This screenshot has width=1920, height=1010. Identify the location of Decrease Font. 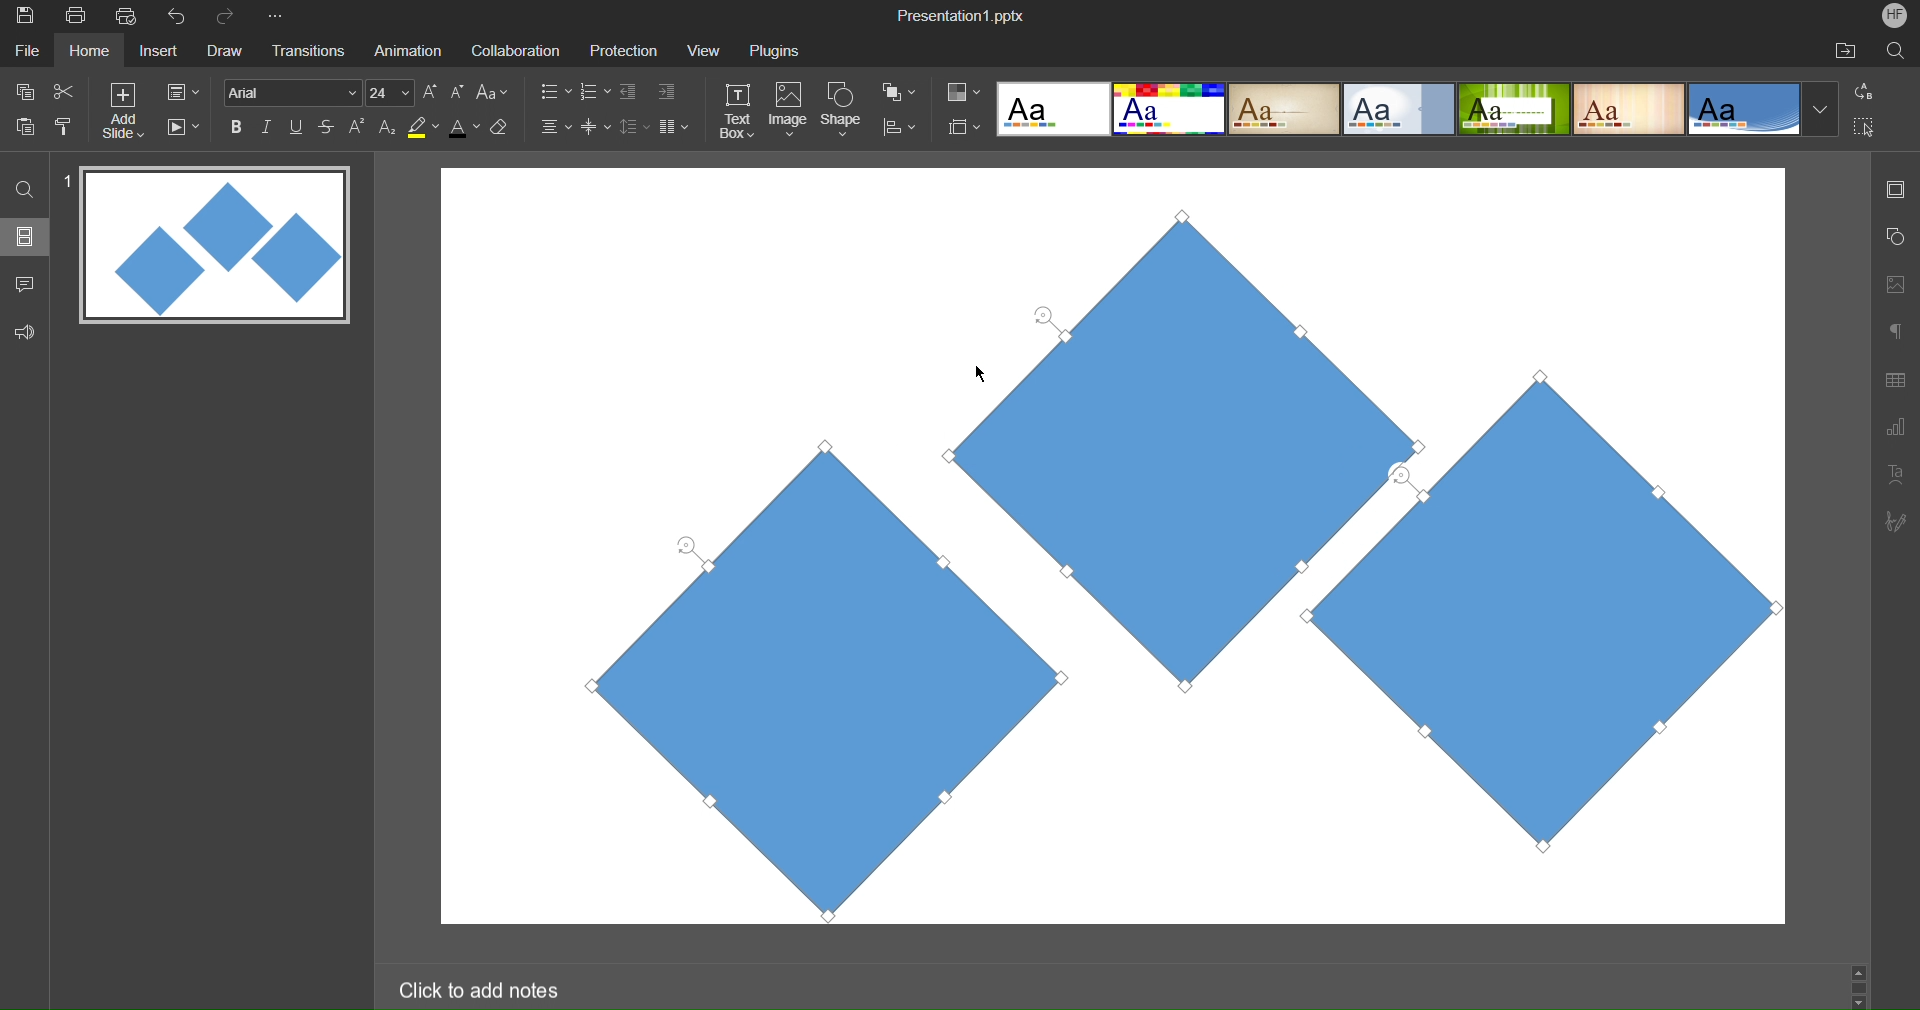
(458, 91).